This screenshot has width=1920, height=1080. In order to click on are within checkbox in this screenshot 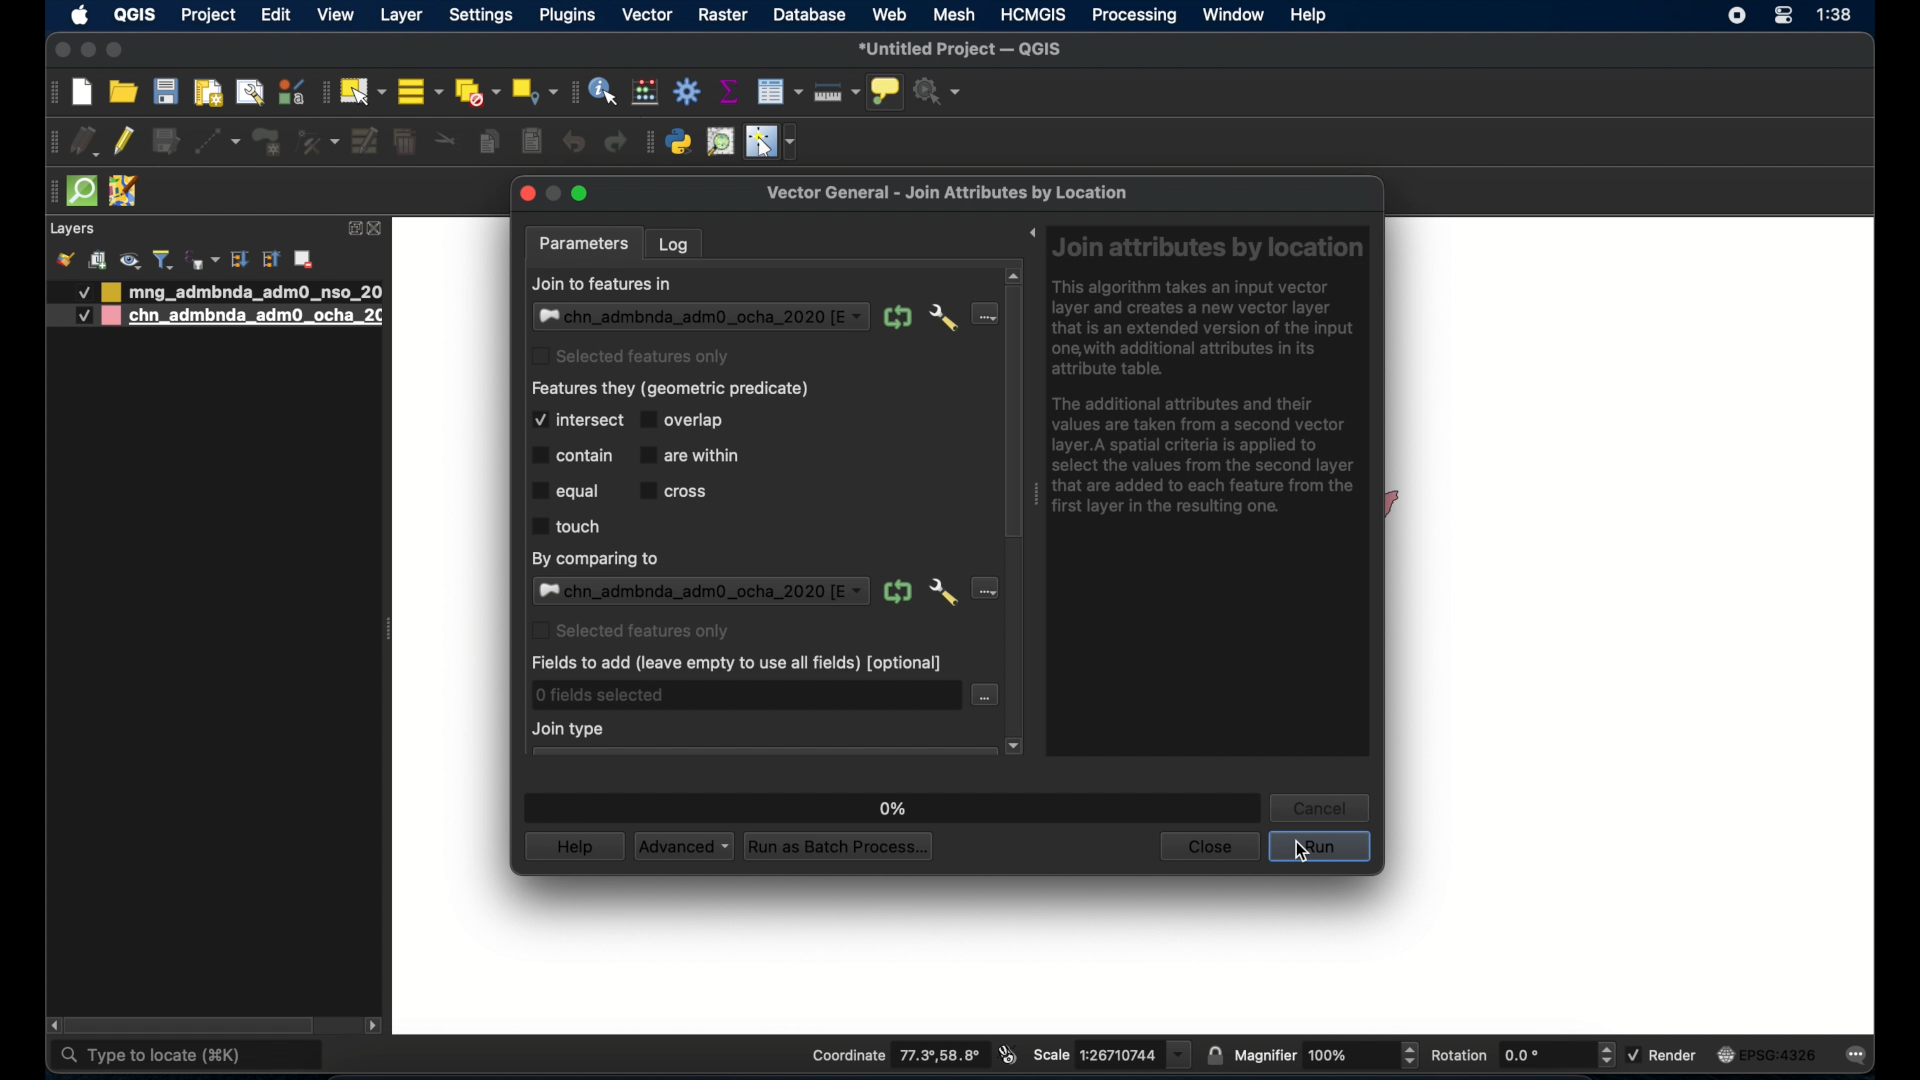, I will do `click(692, 454)`.